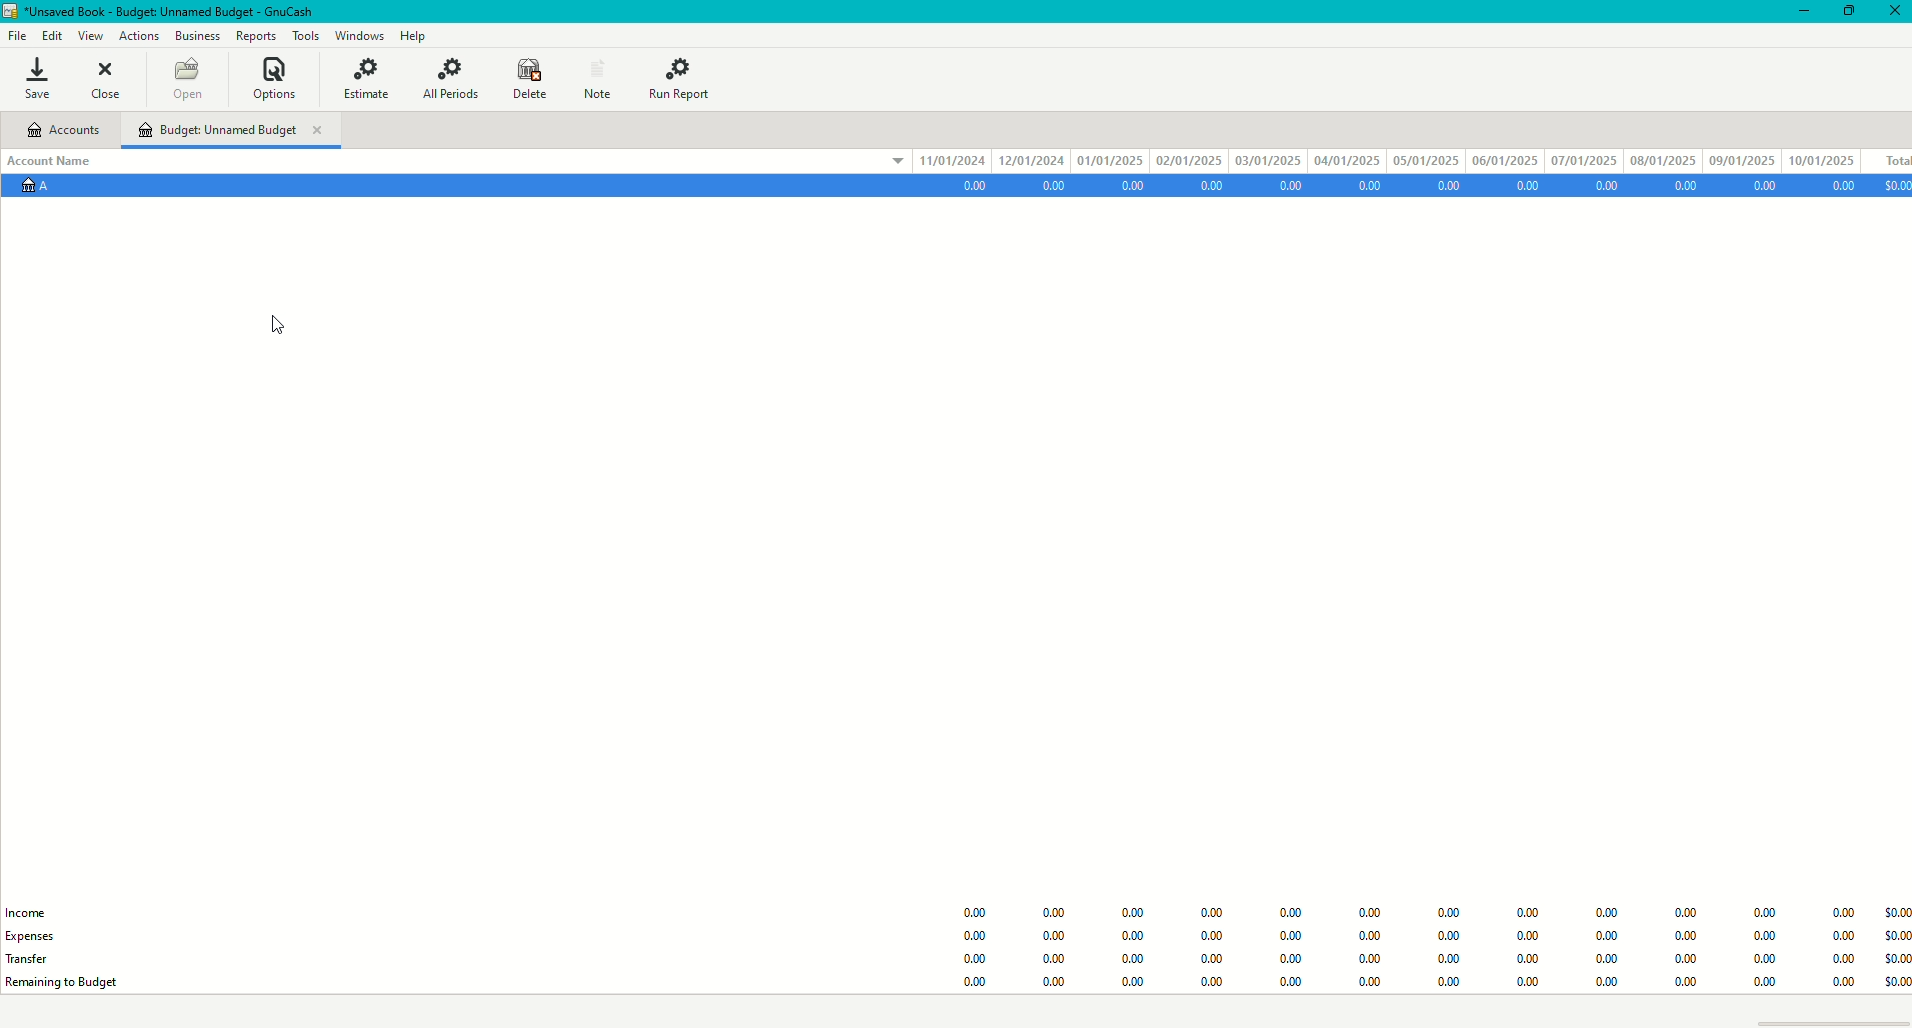 The width and height of the screenshot is (1912, 1028). What do you see at coordinates (686, 75) in the screenshot?
I see `Run Report` at bounding box center [686, 75].